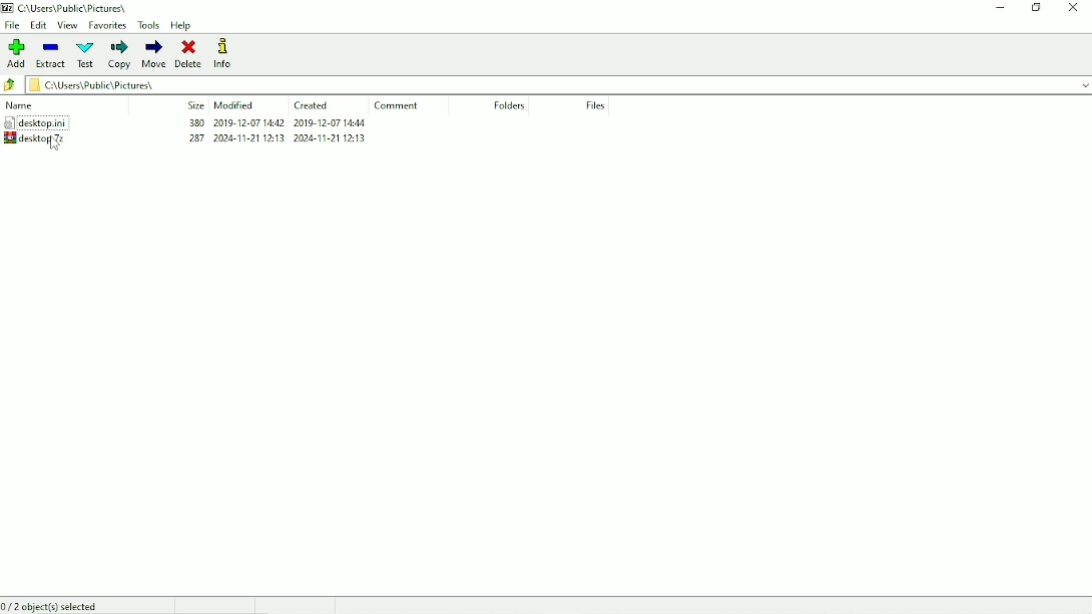 The height and width of the screenshot is (614, 1092). I want to click on 0/2 object(s) selected, so click(53, 605).